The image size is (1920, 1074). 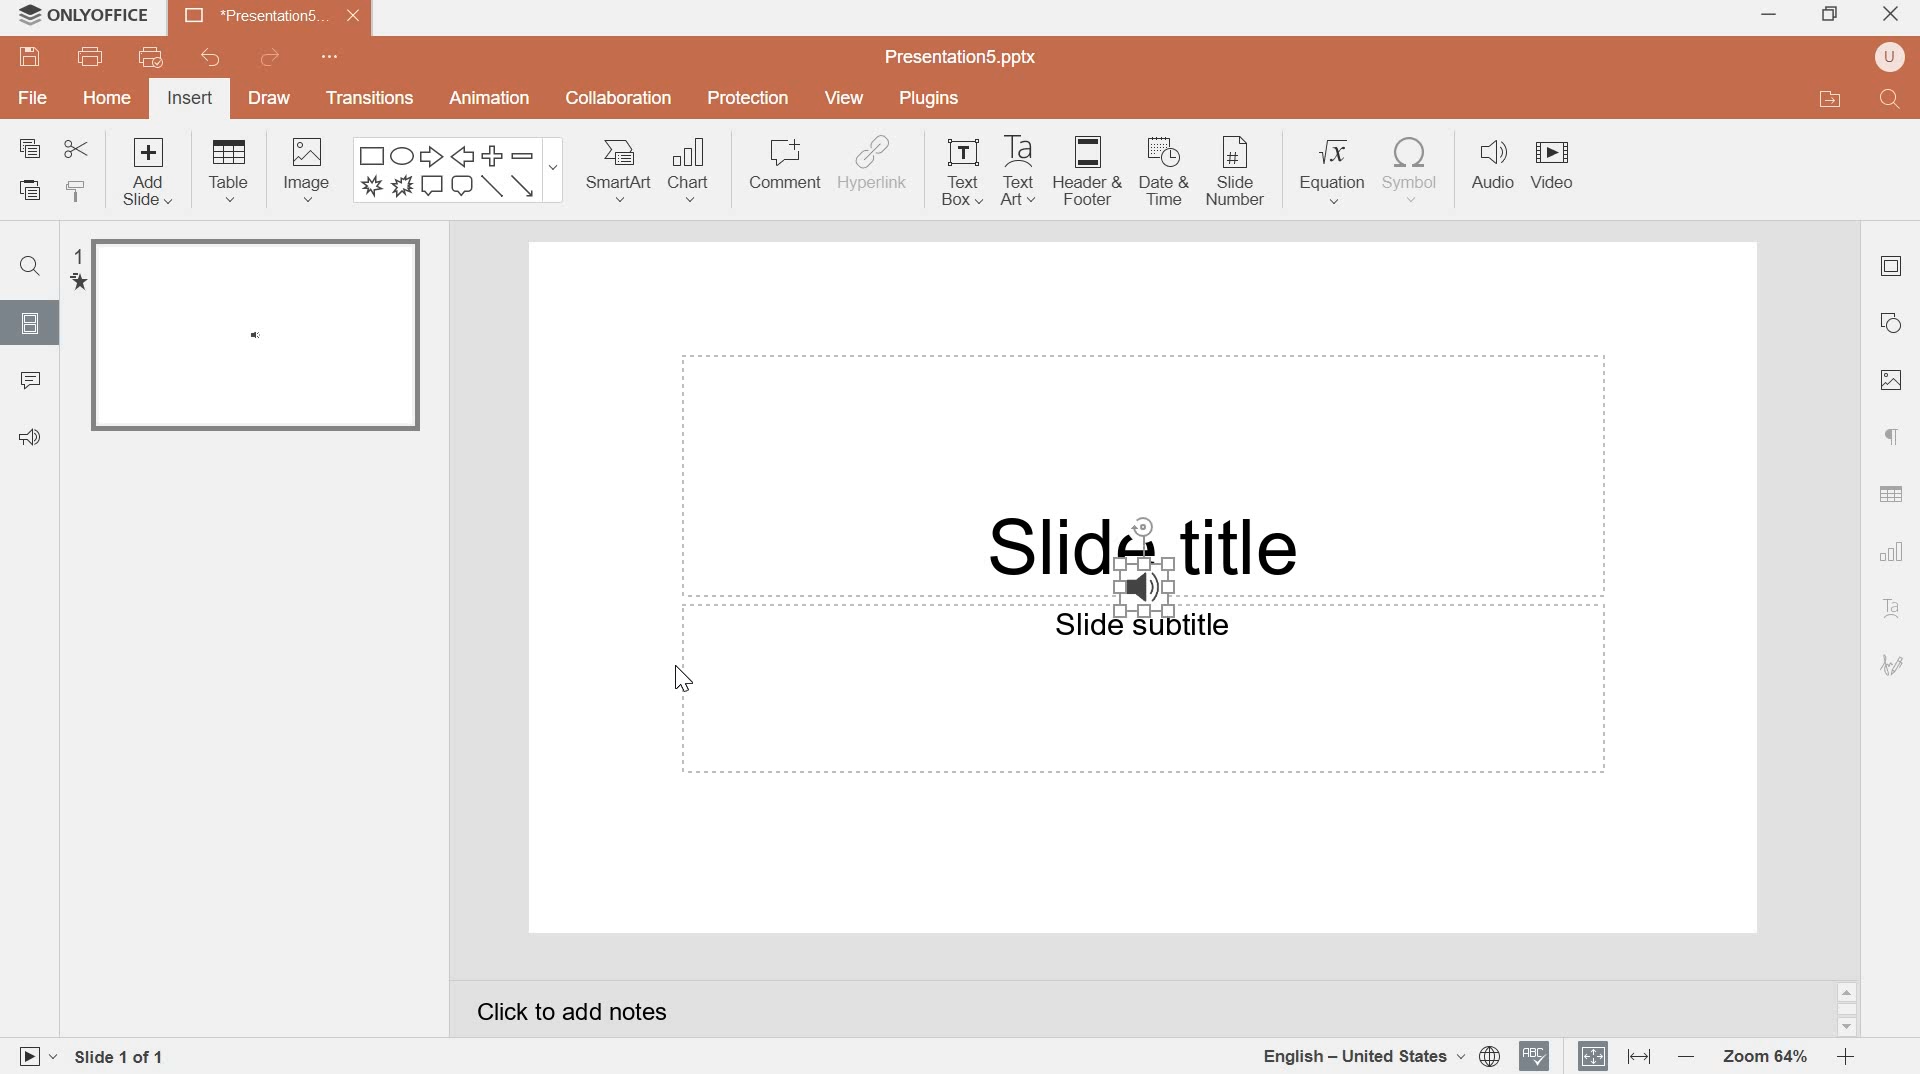 What do you see at coordinates (153, 174) in the screenshot?
I see `Add slide` at bounding box center [153, 174].